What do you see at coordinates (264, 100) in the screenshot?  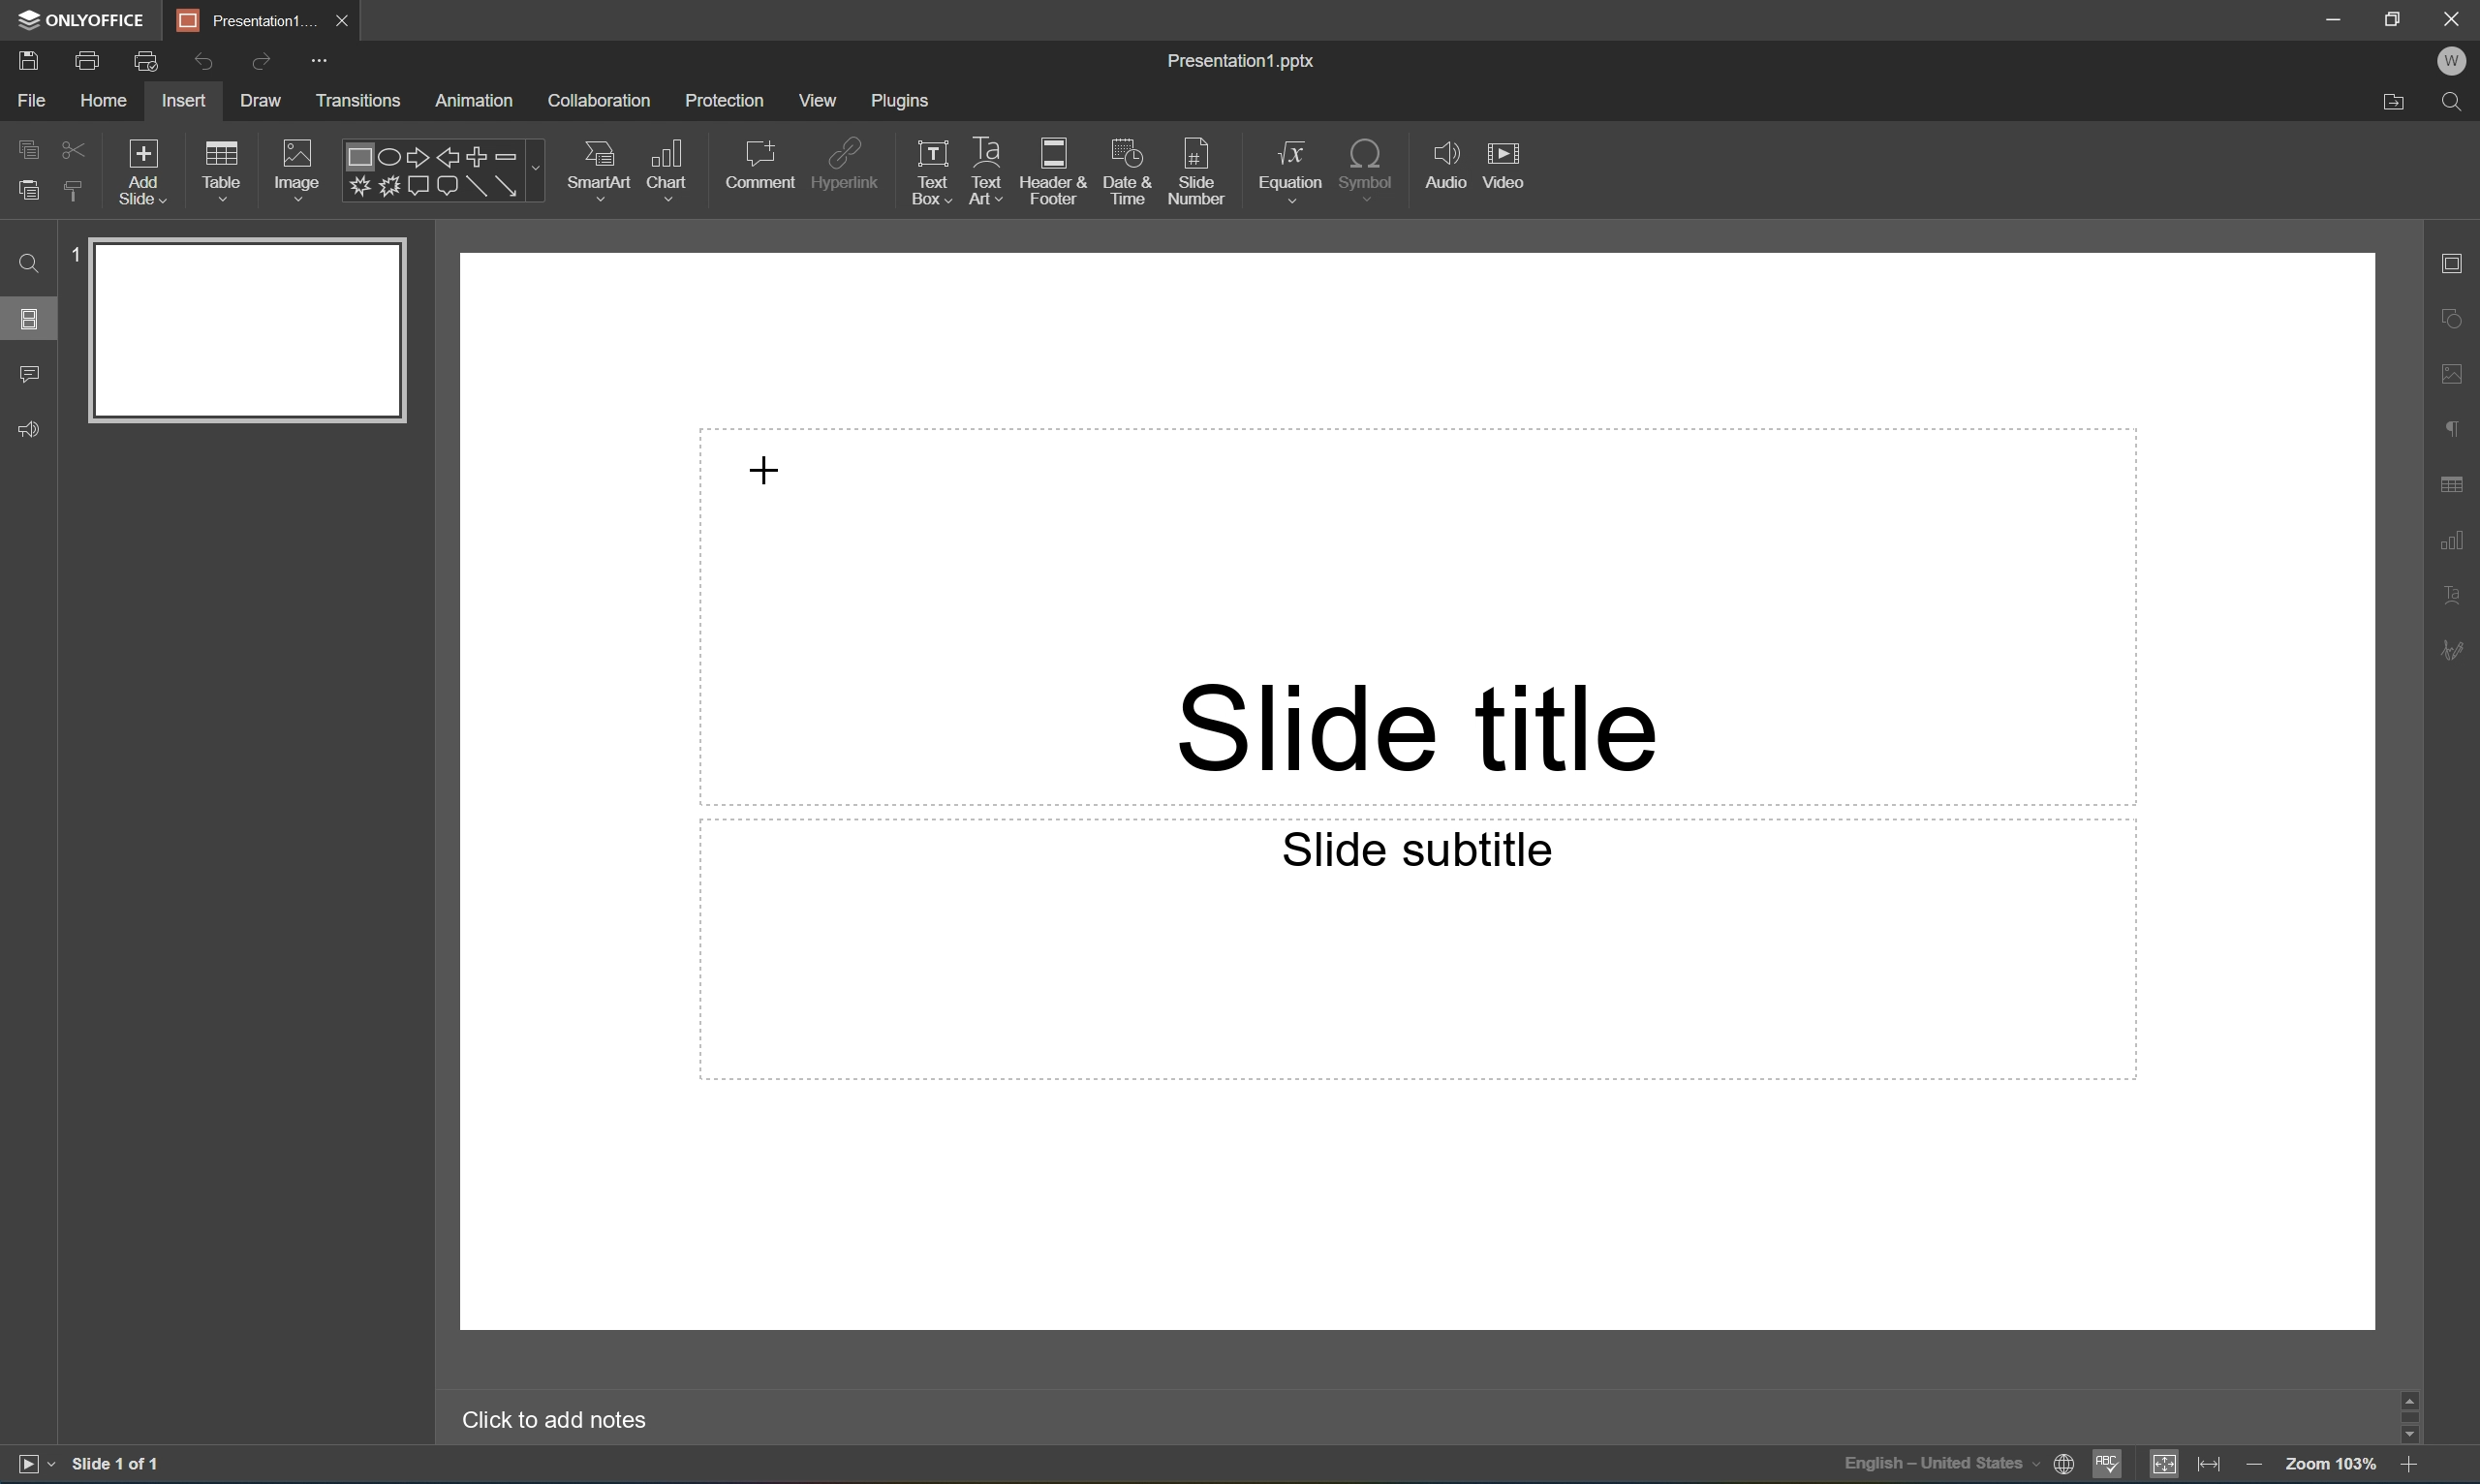 I see `Draw` at bounding box center [264, 100].